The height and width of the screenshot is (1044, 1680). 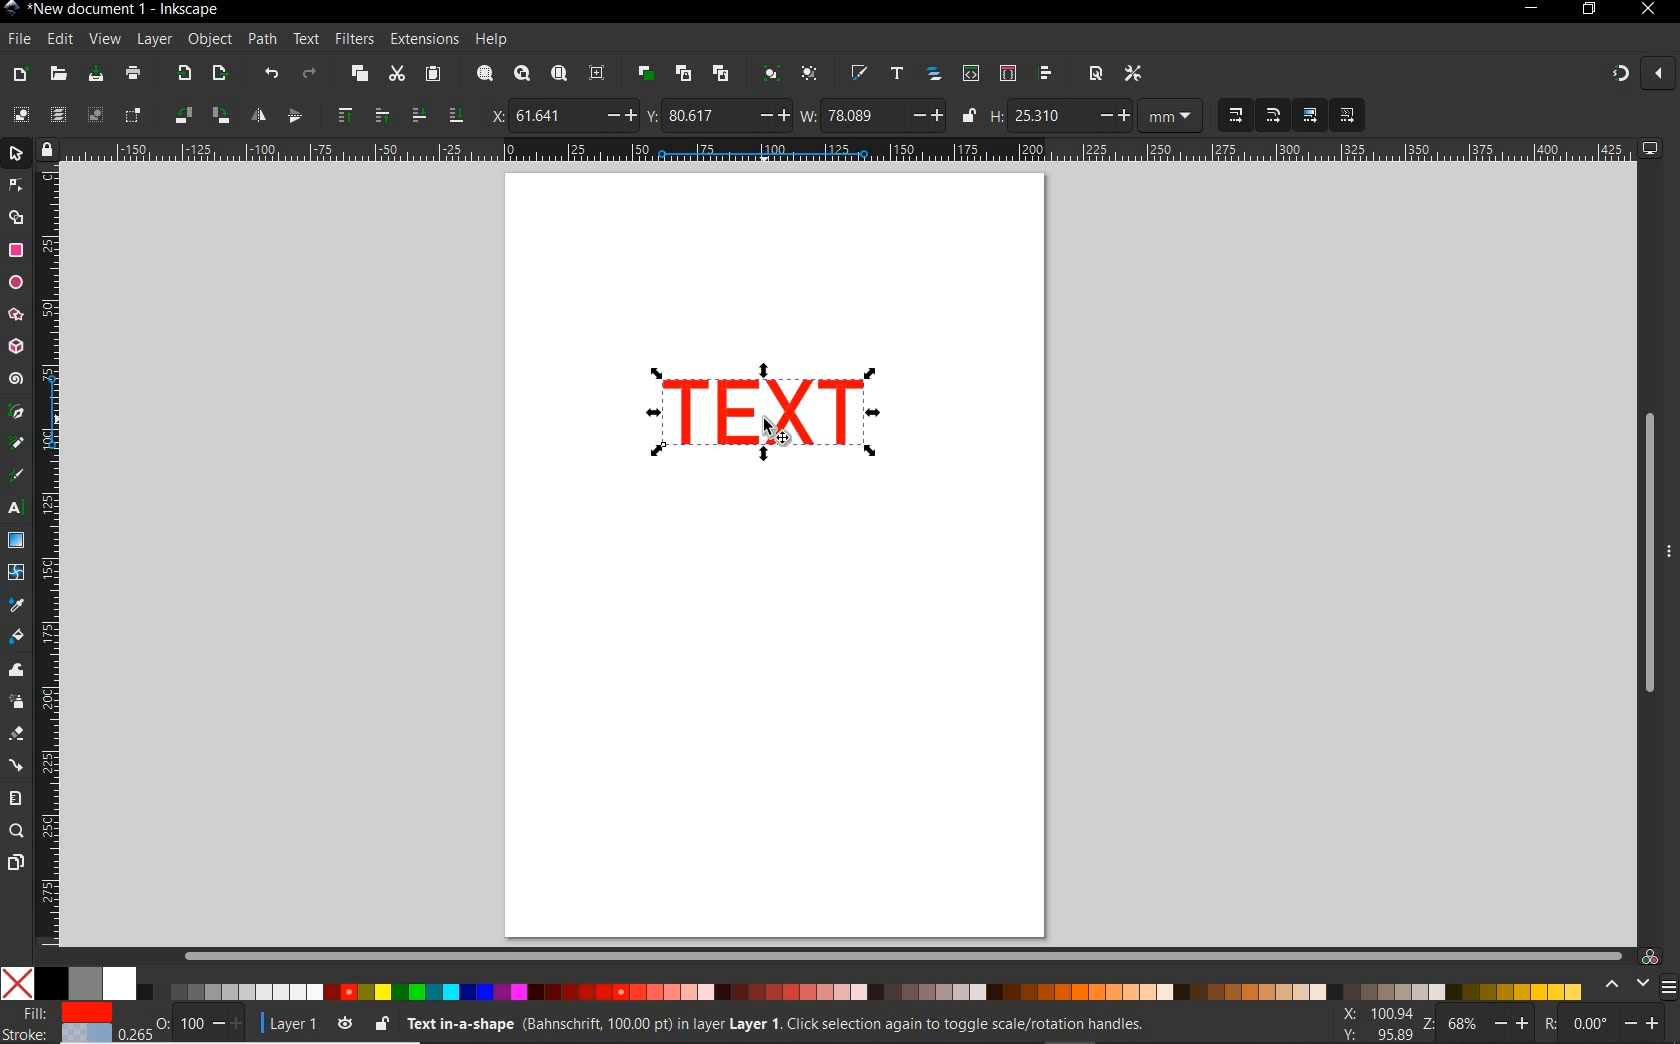 I want to click on text, so click(x=307, y=40).